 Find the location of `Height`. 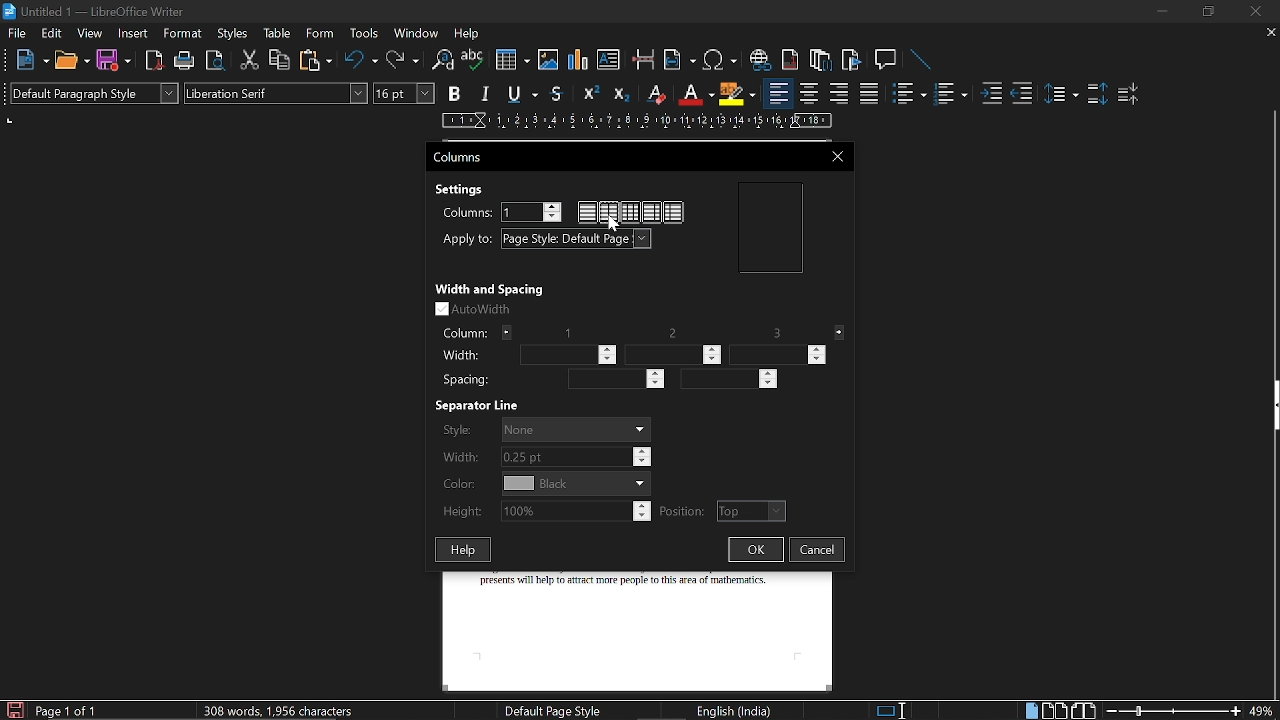

Height is located at coordinates (546, 511).